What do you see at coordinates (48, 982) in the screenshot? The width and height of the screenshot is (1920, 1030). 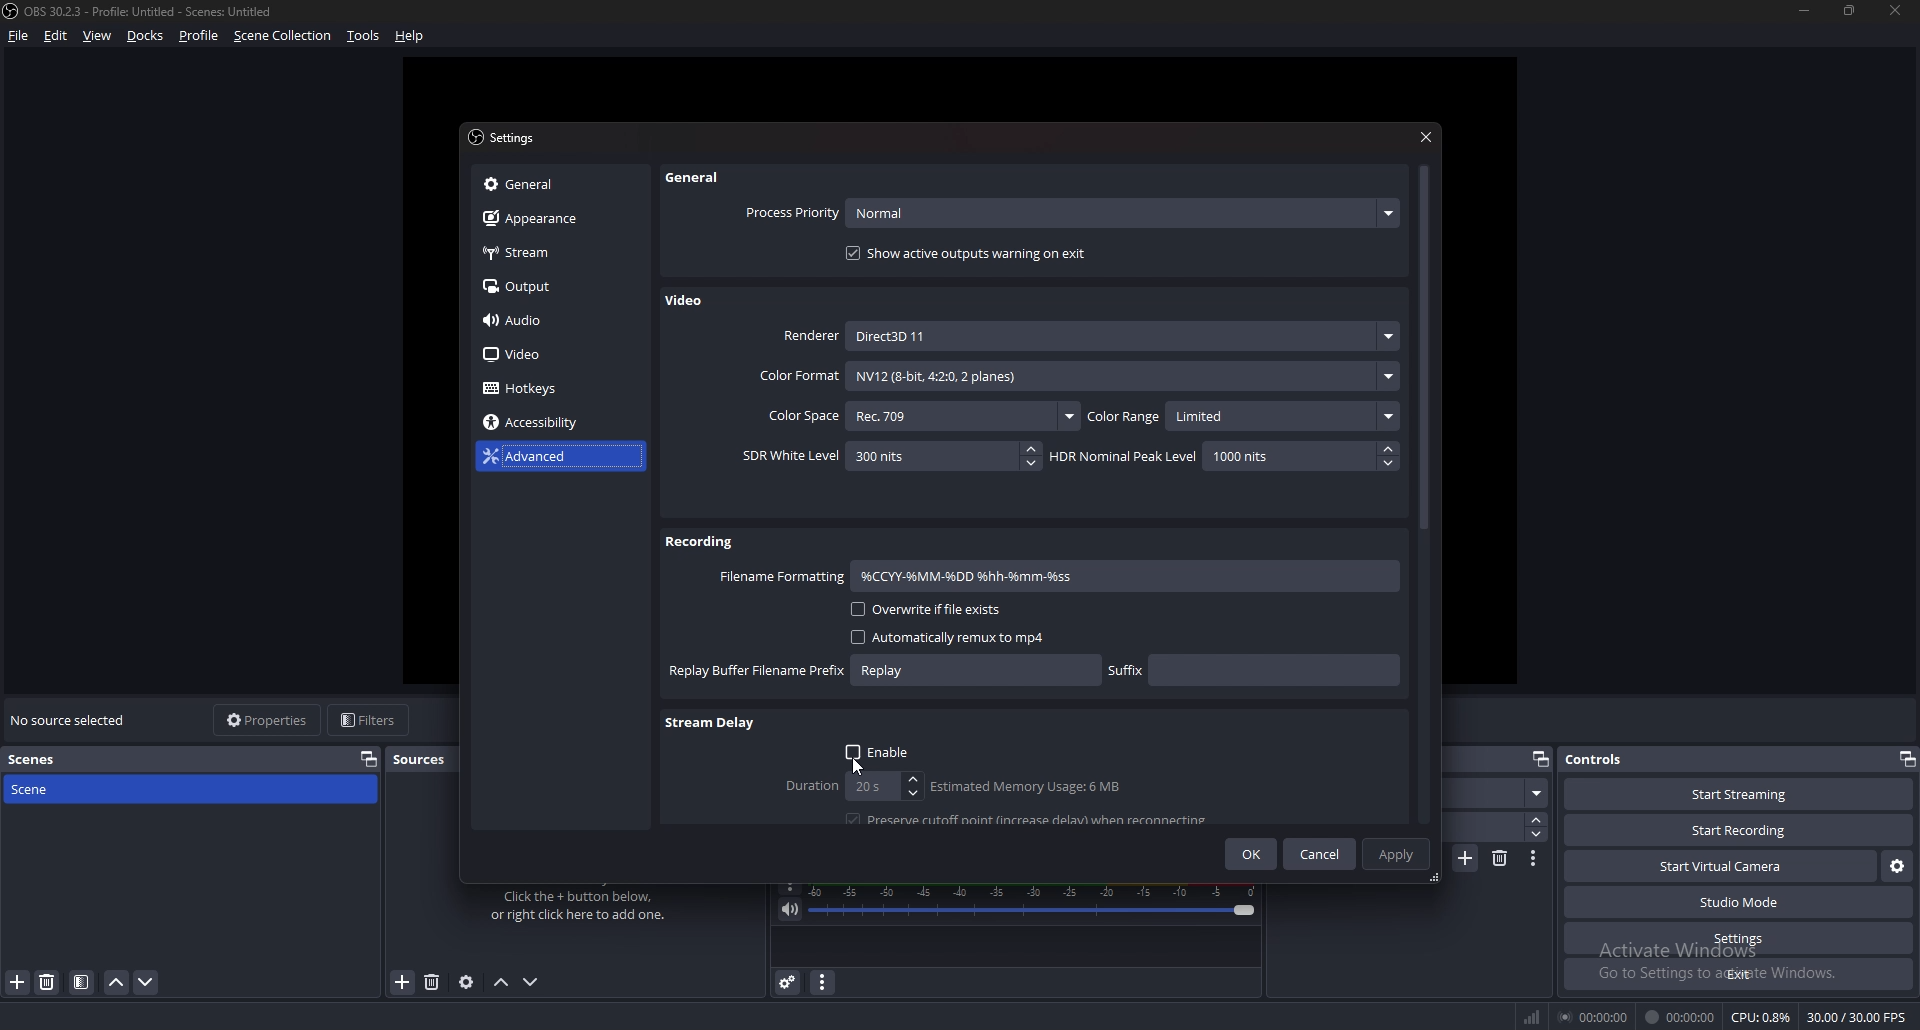 I see `remove scene` at bounding box center [48, 982].